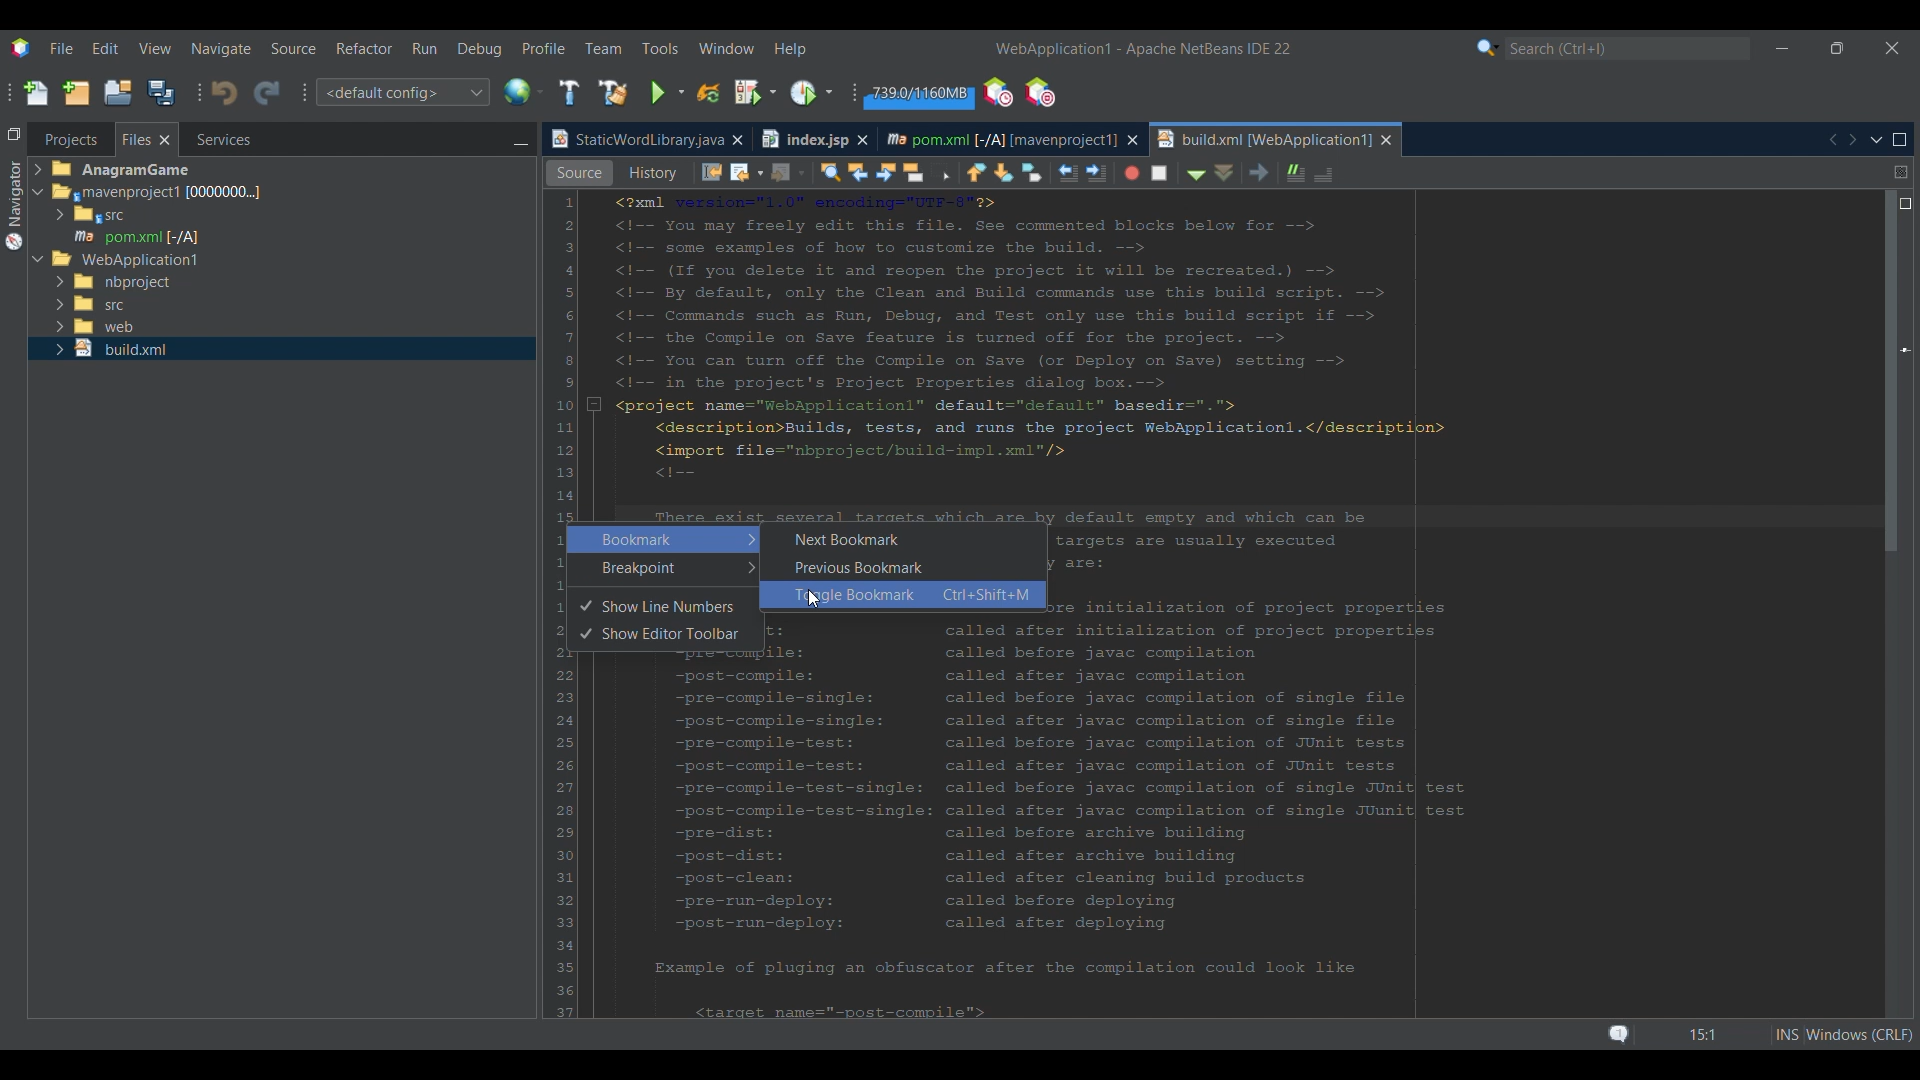 The width and height of the screenshot is (1920, 1080). I want to click on Run menu, so click(424, 48).